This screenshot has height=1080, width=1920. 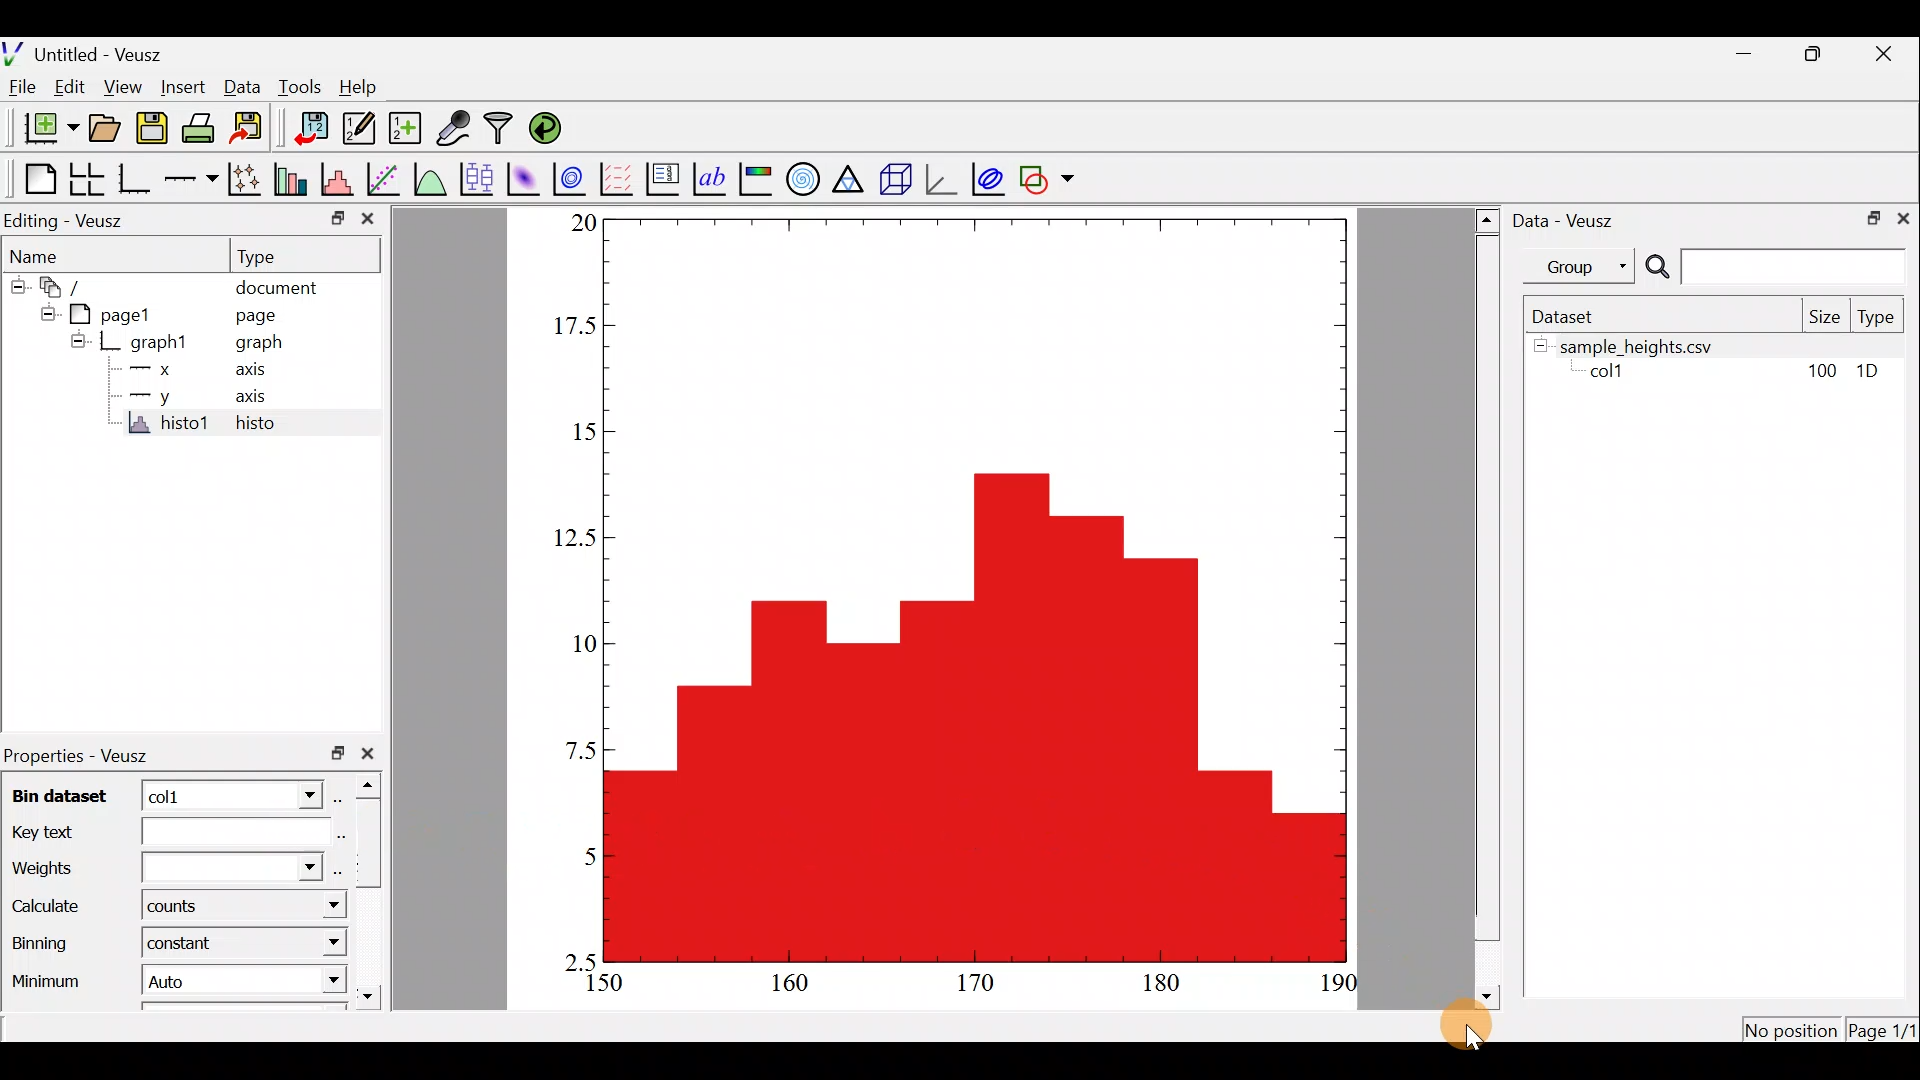 What do you see at coordinates (156, 343) in the screenshot?
I see `graph1` at bounding box center [156, 343].